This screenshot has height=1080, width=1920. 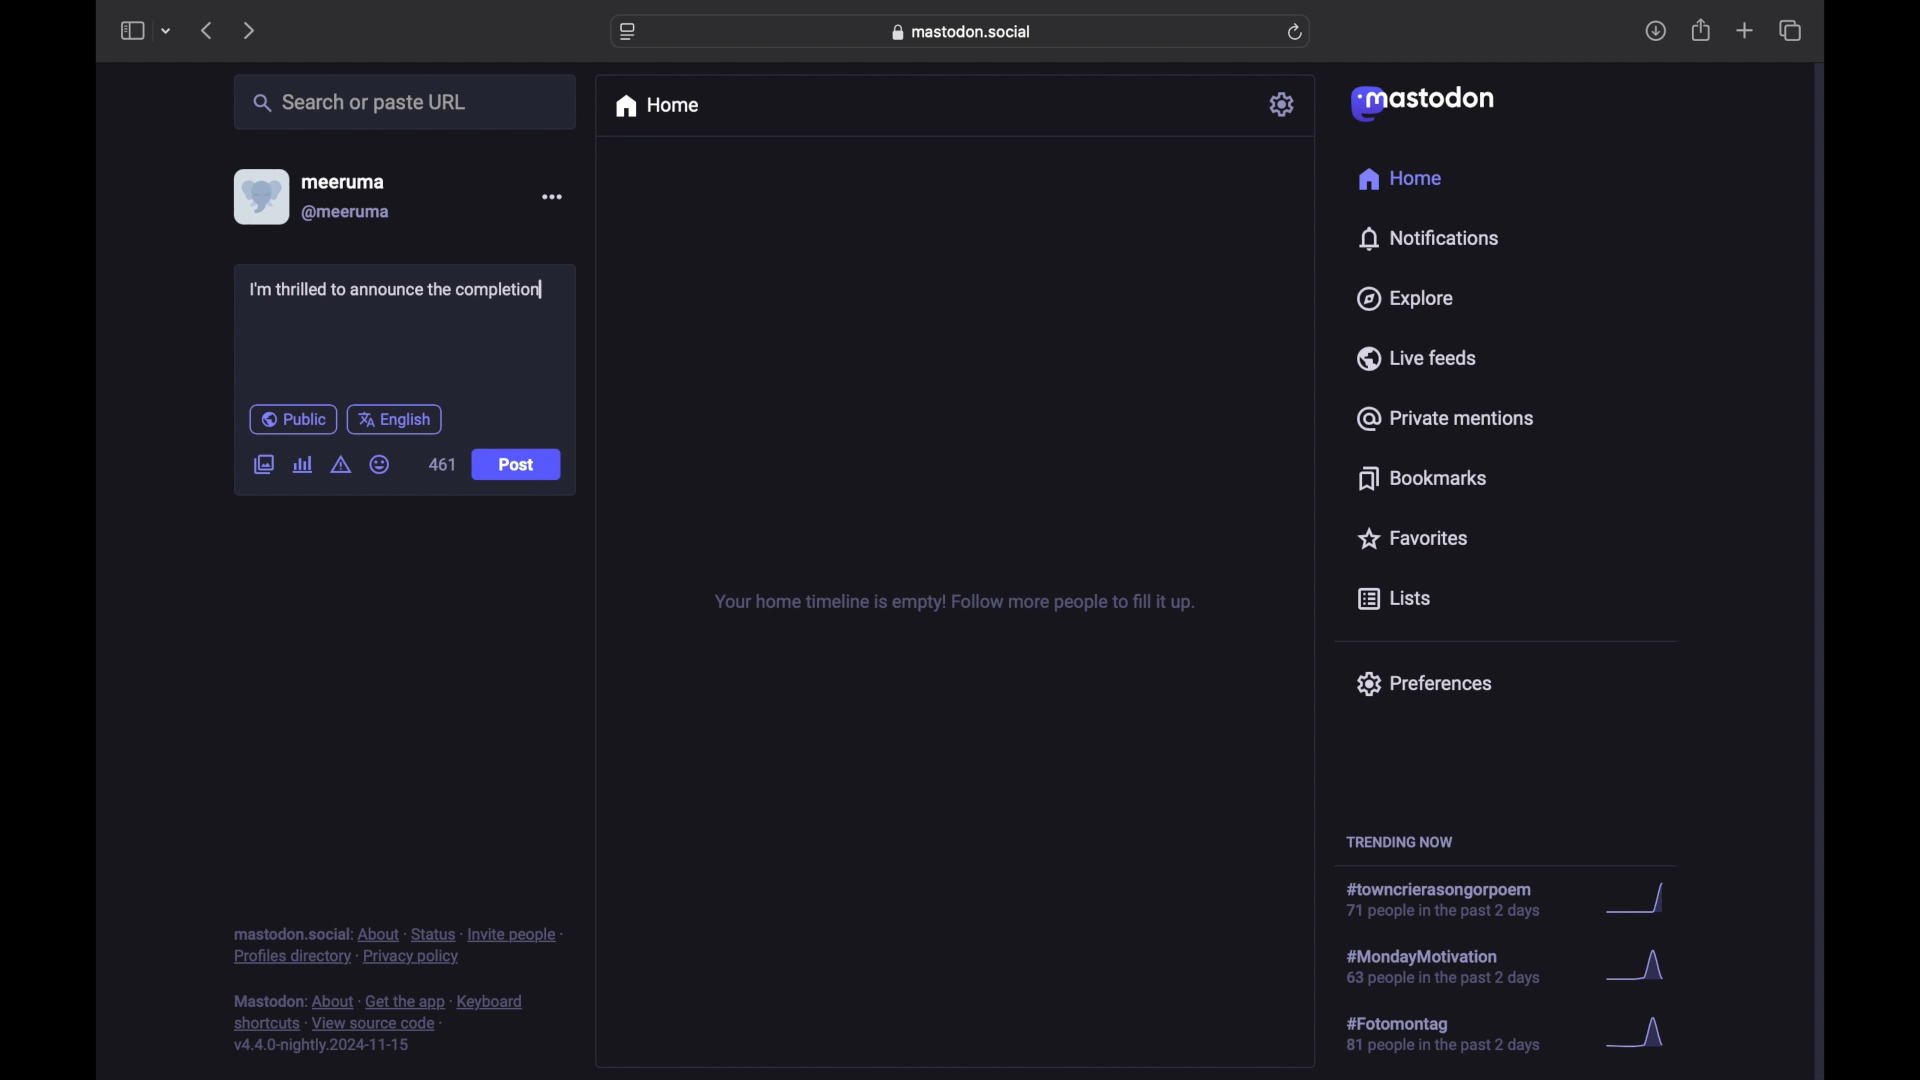 I want to click on hashtag trend, so click(x=1451, y=900).